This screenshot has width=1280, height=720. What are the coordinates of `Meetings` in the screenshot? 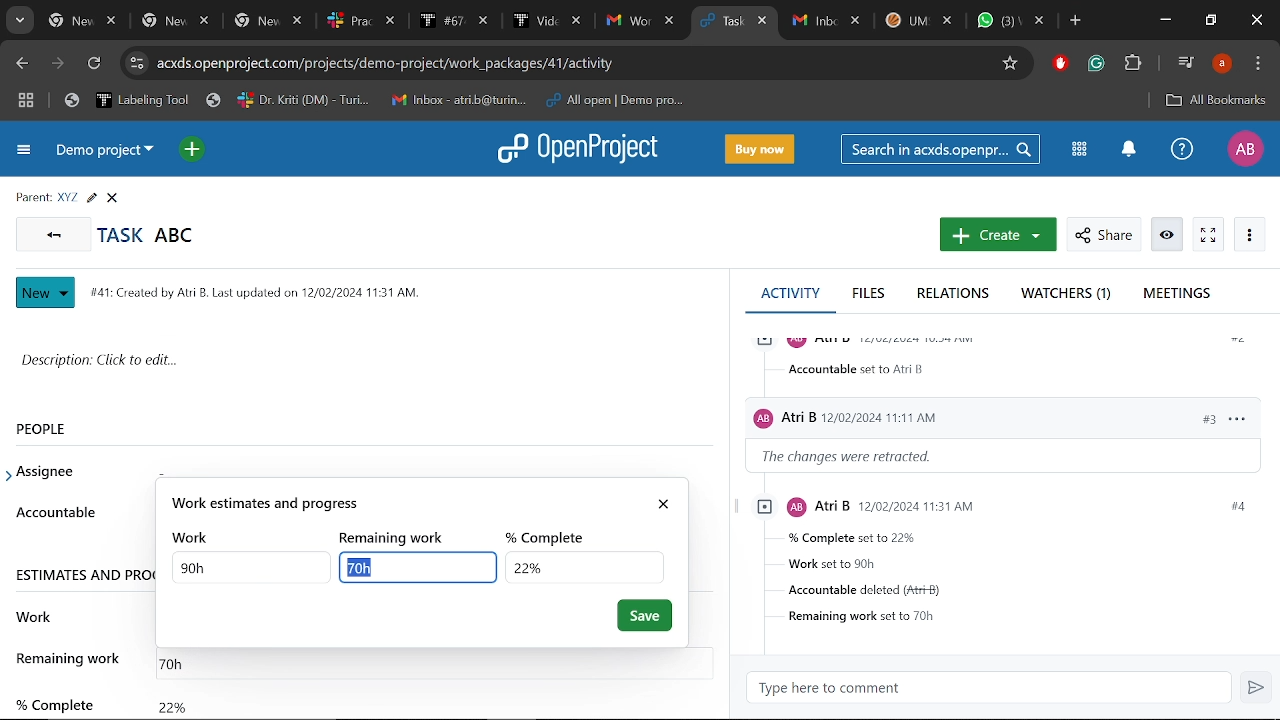 It's located at (1177, 294).